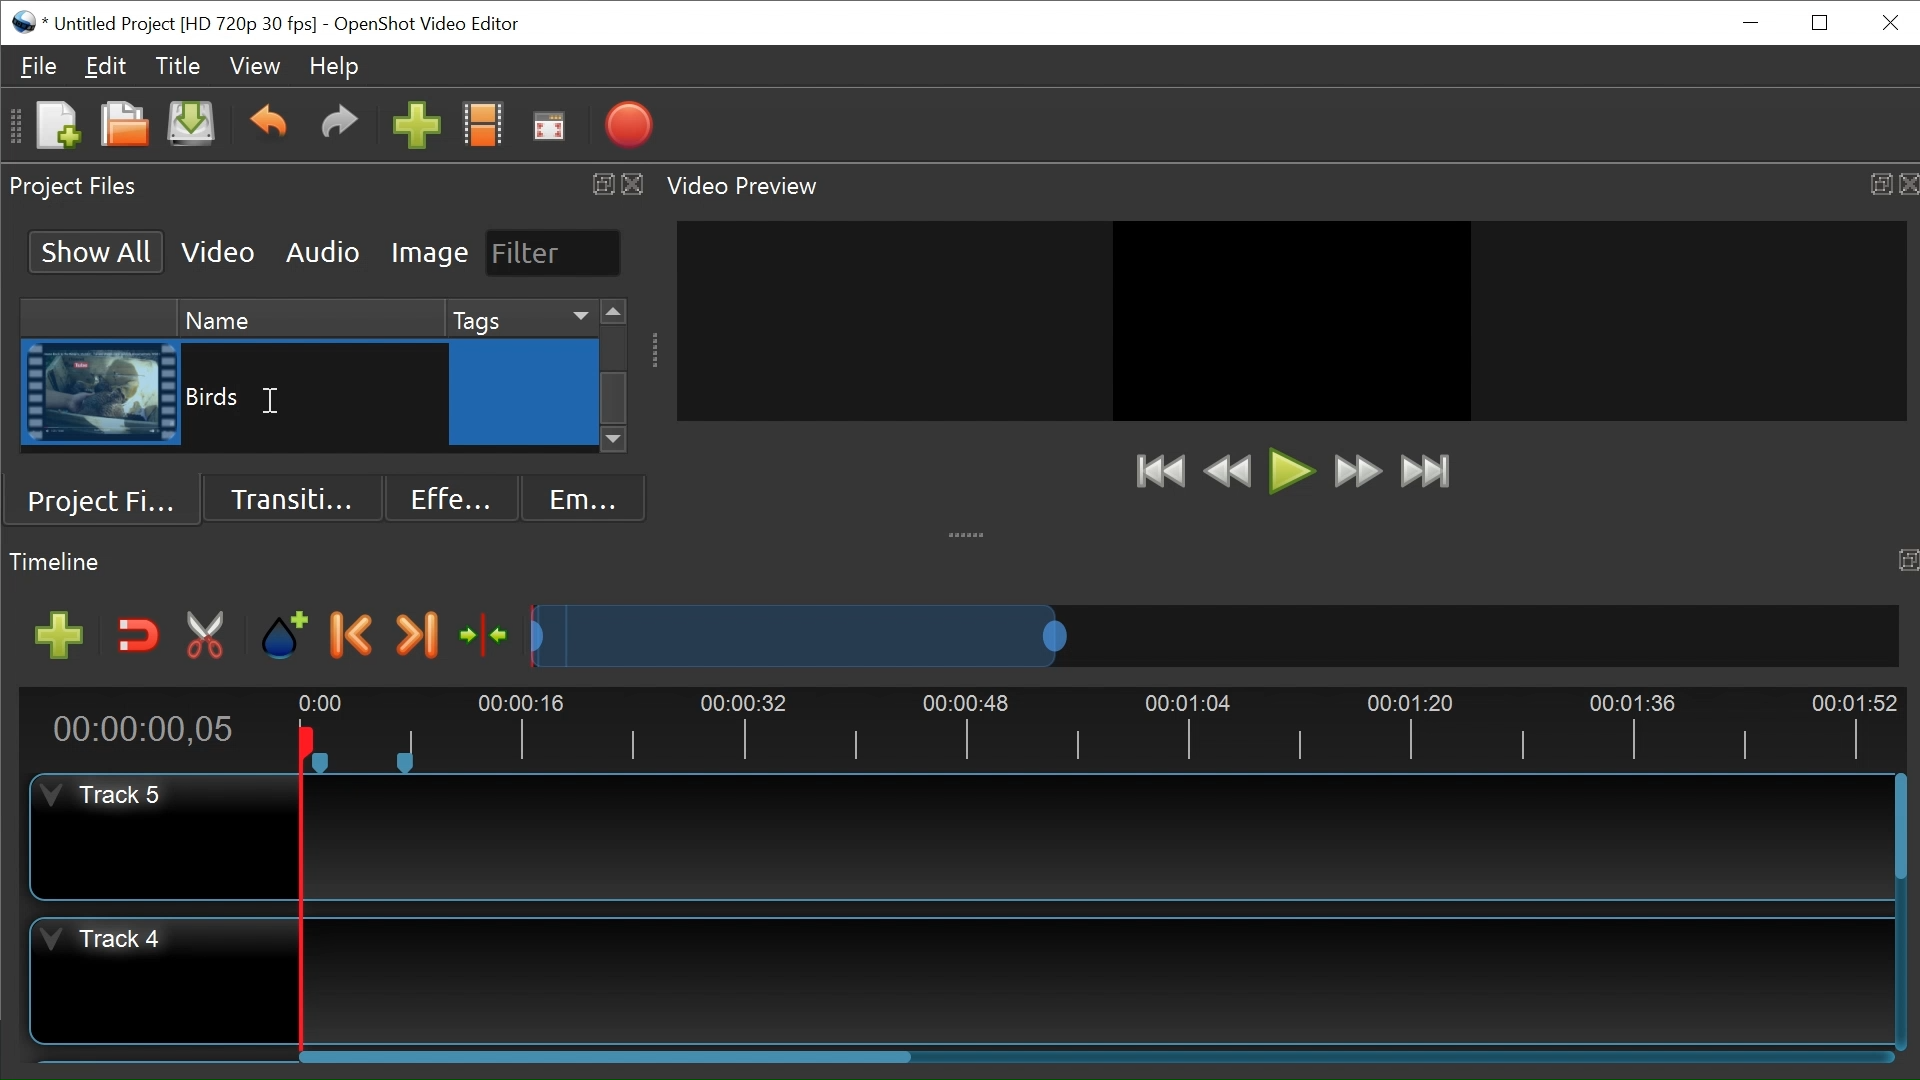 The height and width of the screenshot is (1080, 1920). I want to click on Restore, so click(1820, 21).